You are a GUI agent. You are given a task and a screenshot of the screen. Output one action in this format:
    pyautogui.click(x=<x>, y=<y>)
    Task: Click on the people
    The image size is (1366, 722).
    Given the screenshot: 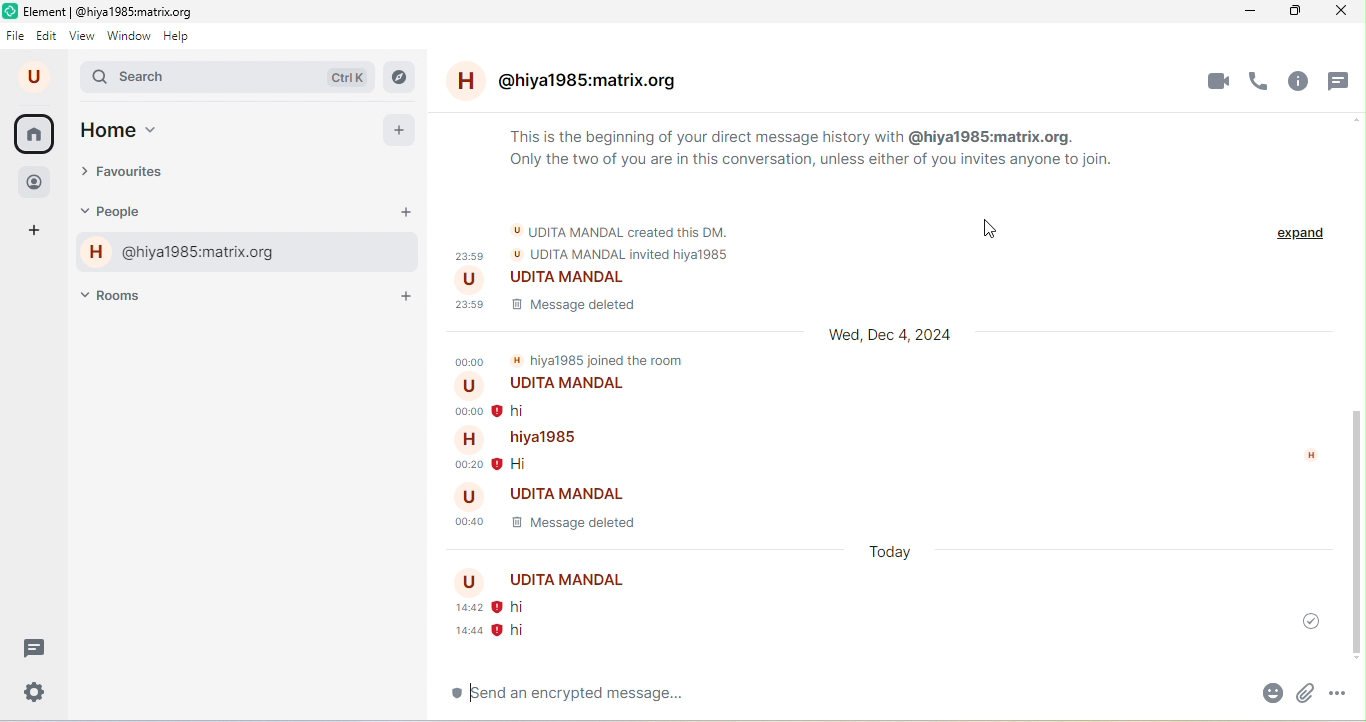 What is the action you would take?
    pyautogui.click(x=38, y=180)
    